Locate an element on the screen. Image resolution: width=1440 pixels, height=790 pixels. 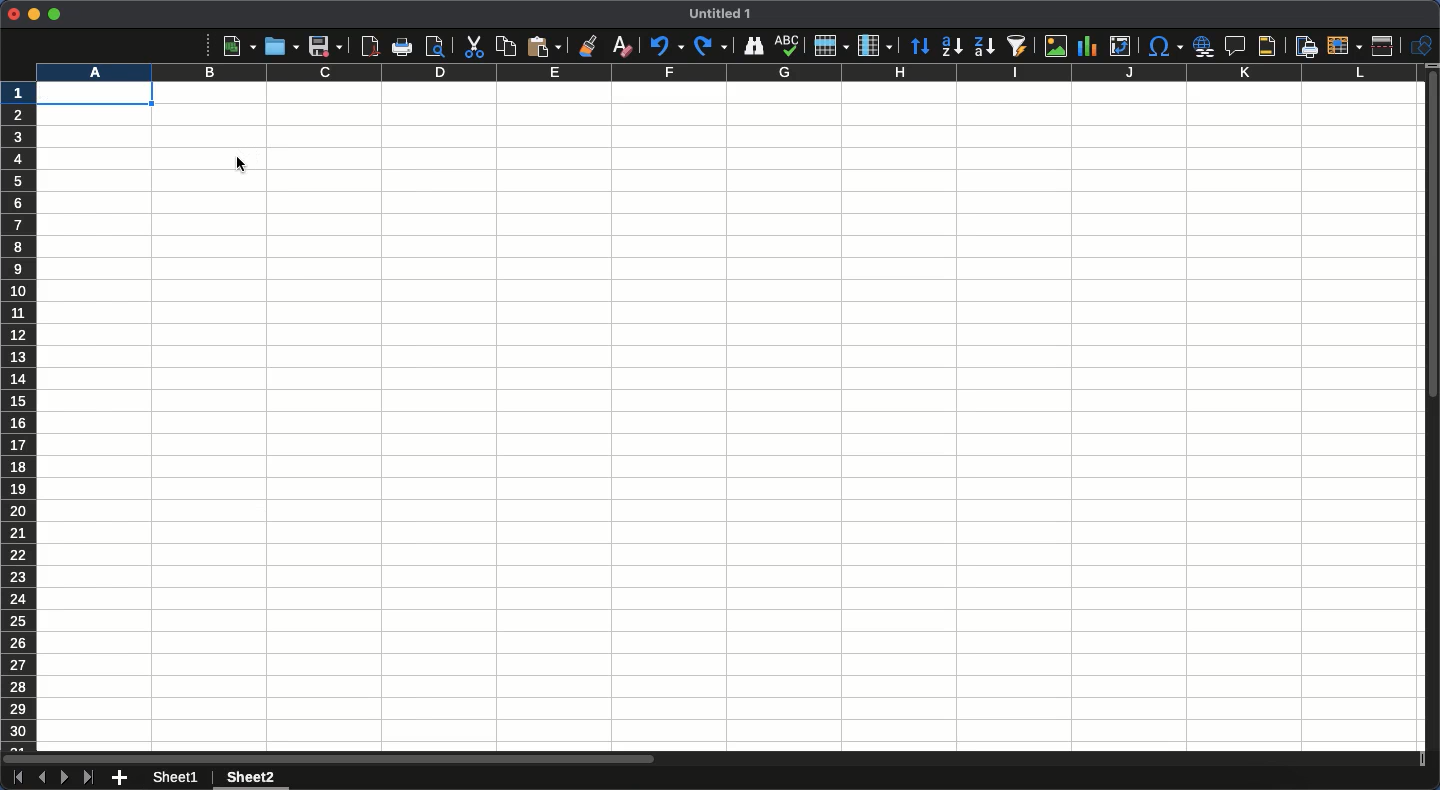
Hyperlink is located at coordinates (1205, 46).